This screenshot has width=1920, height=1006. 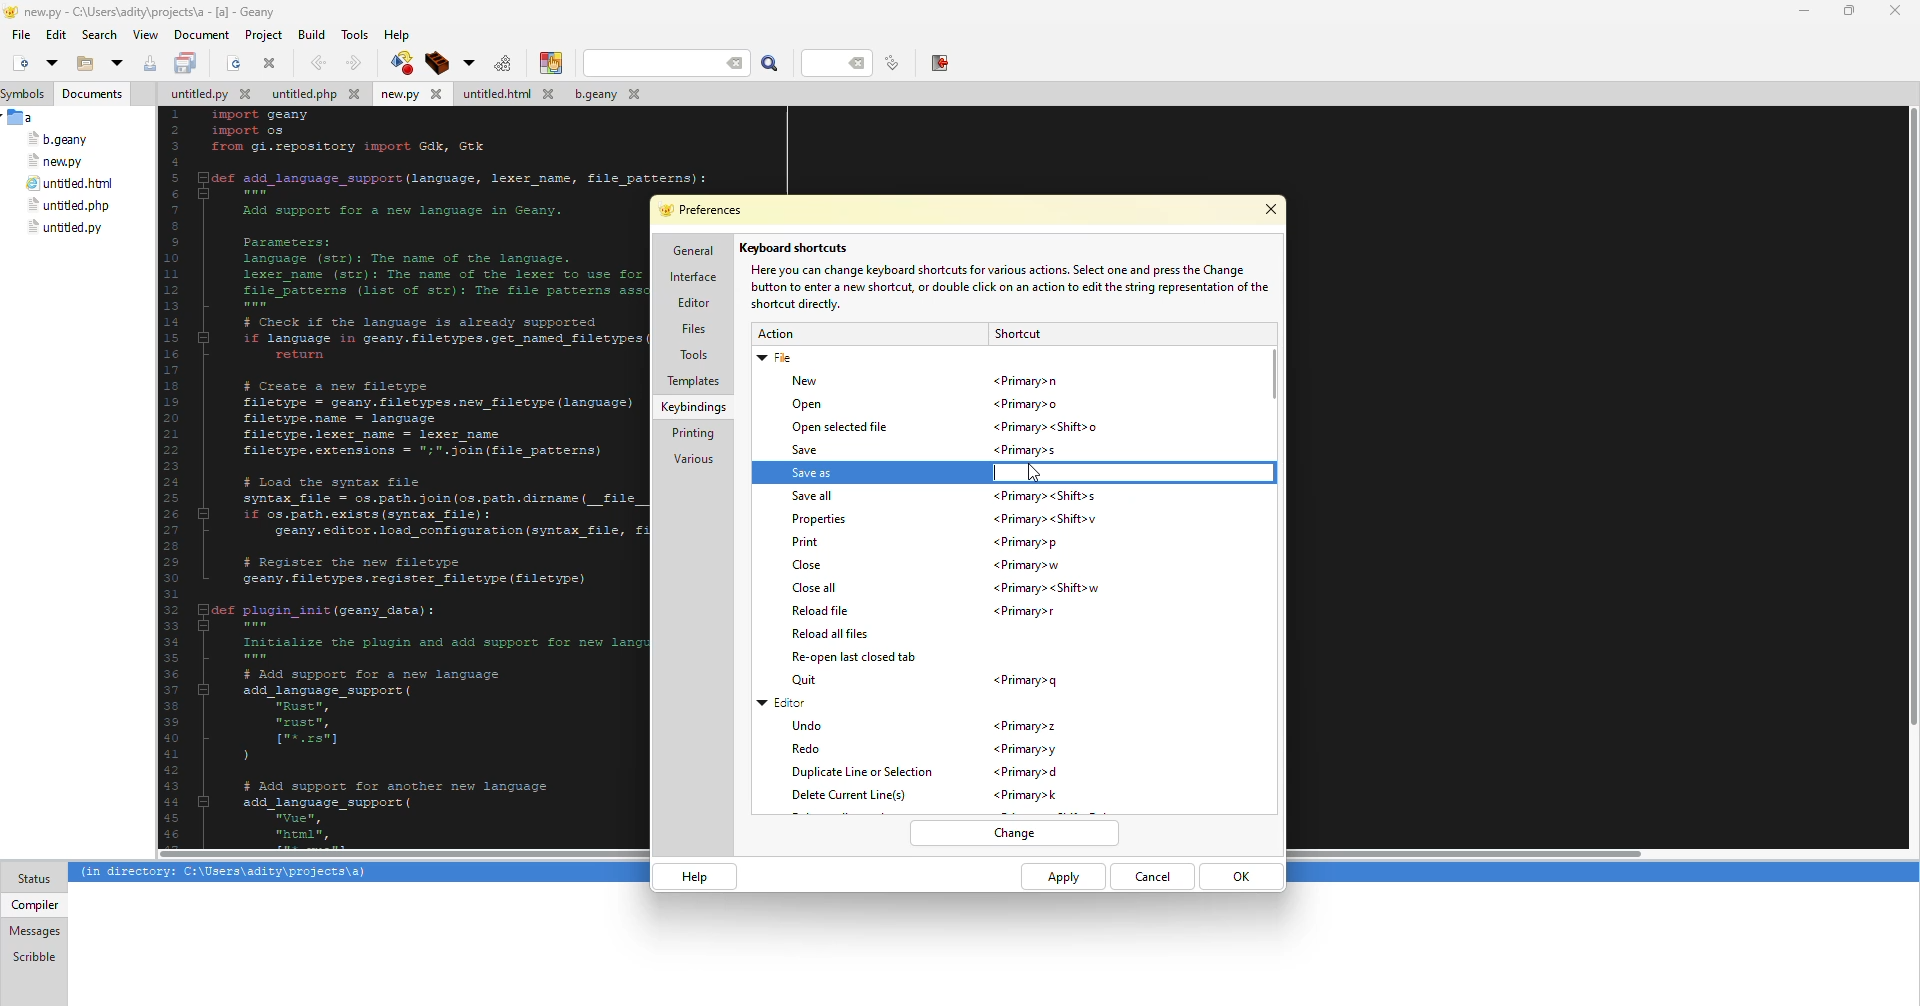 What do you see at coordinates (1005, 287) in the screenshot?
I see `info` at bounding box center [1005, 287].